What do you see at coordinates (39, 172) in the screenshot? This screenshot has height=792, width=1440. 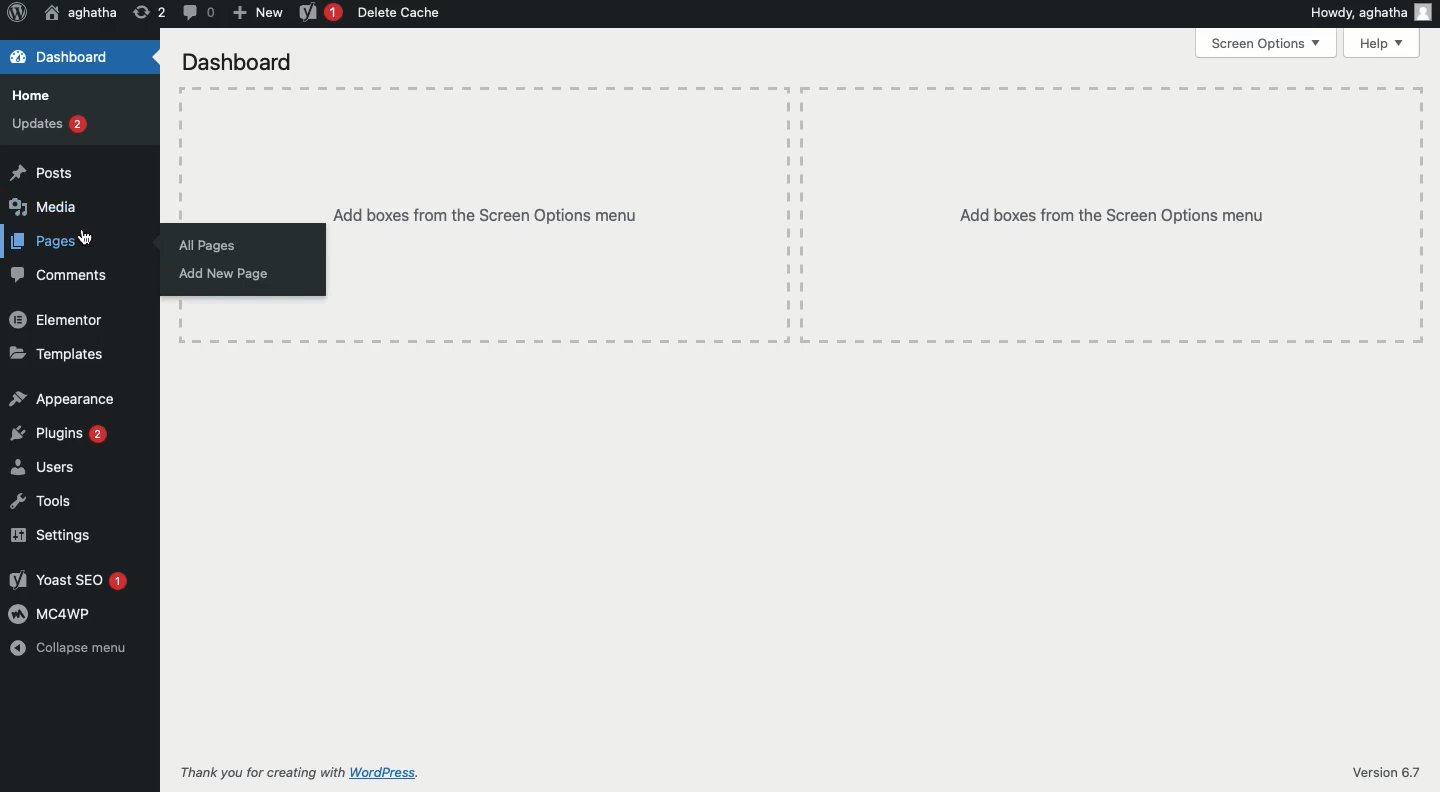 I see `Posts` at bounding box center [39, 172].